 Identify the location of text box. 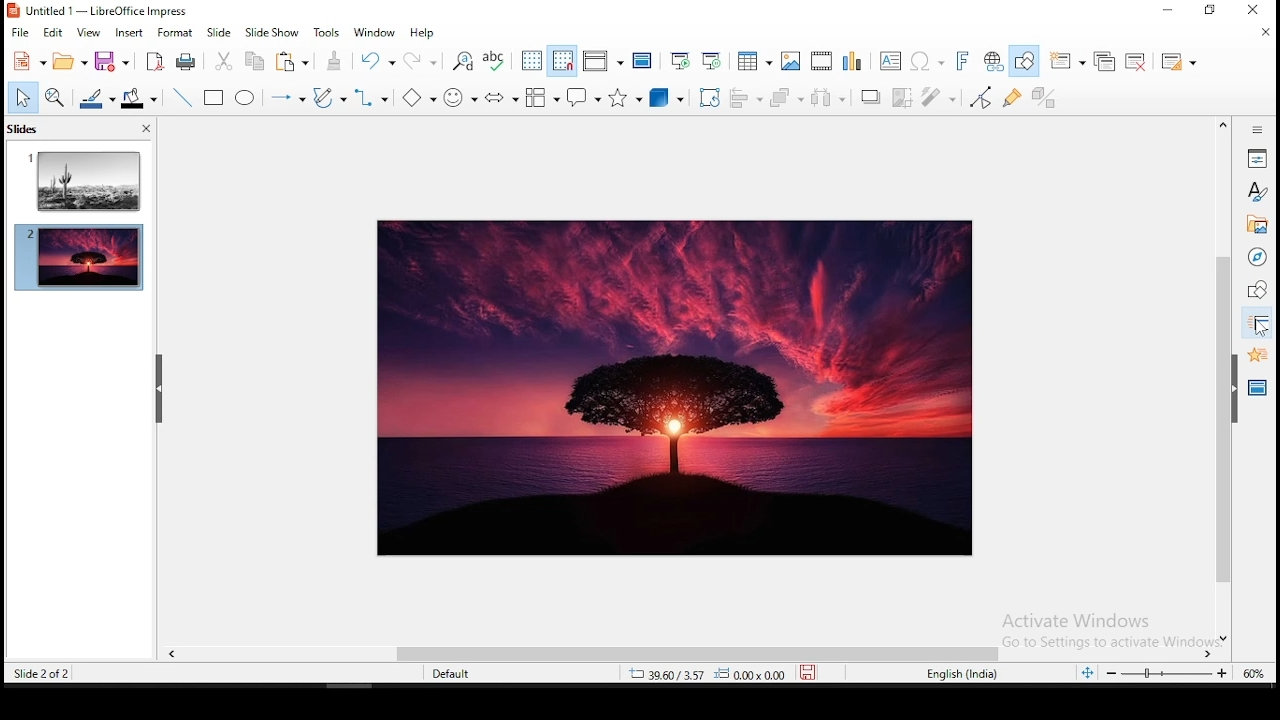
(891, 60).